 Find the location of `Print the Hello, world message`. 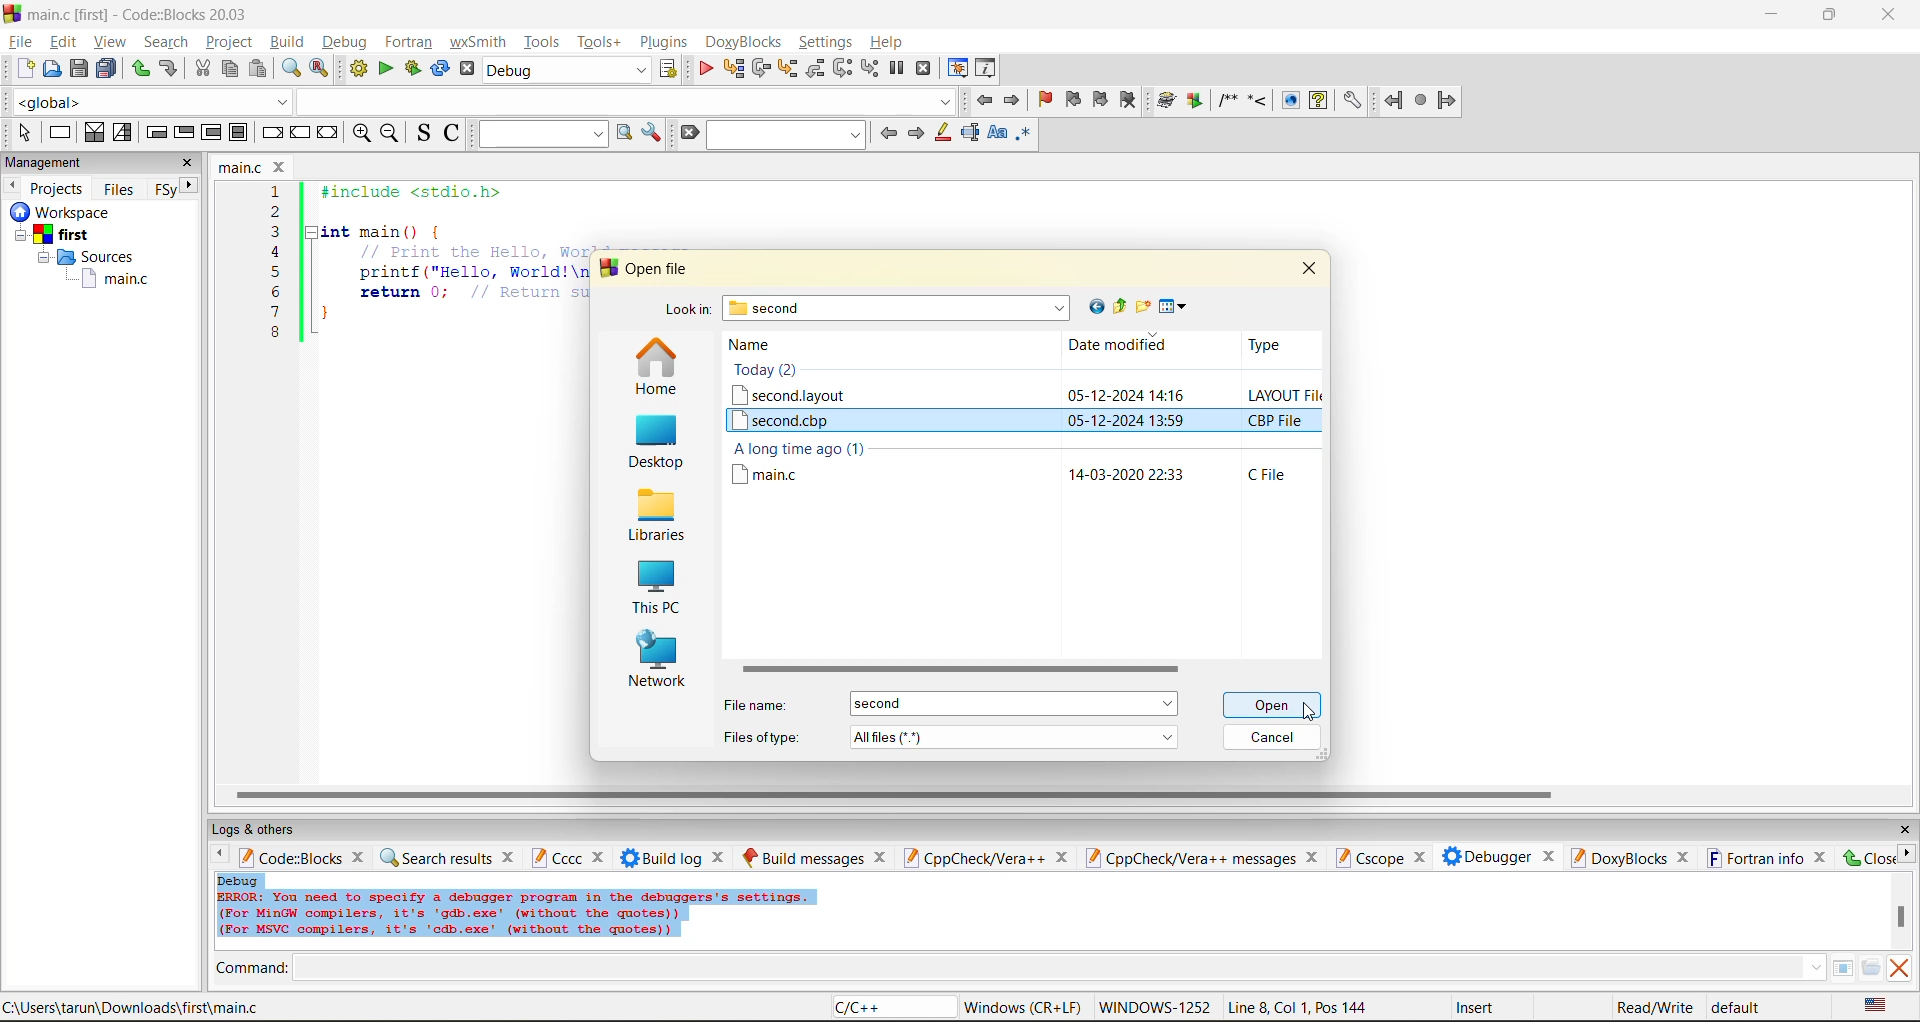

Print the Hello, world message is located at coordinates (474, 251).